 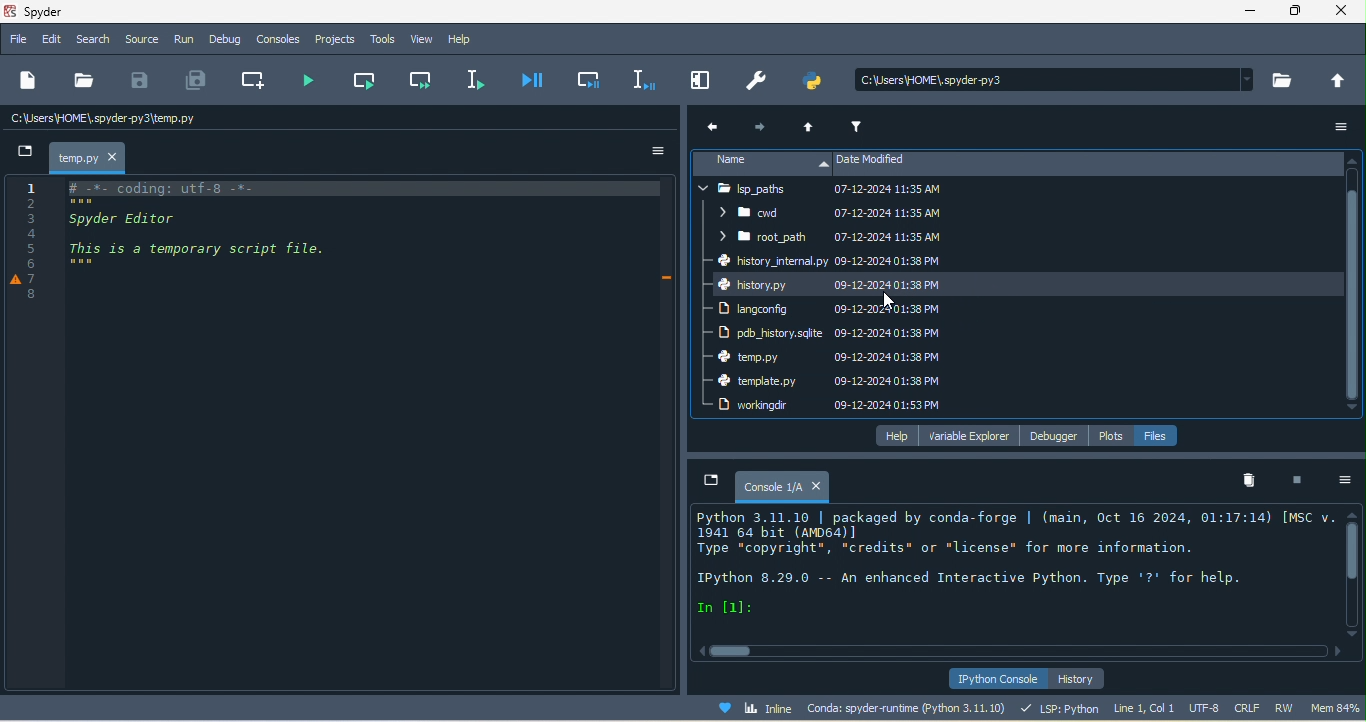 What do you see at coordinates (190, 81) in the screenshot?
I see `save all` at bounding box center [190, 81].